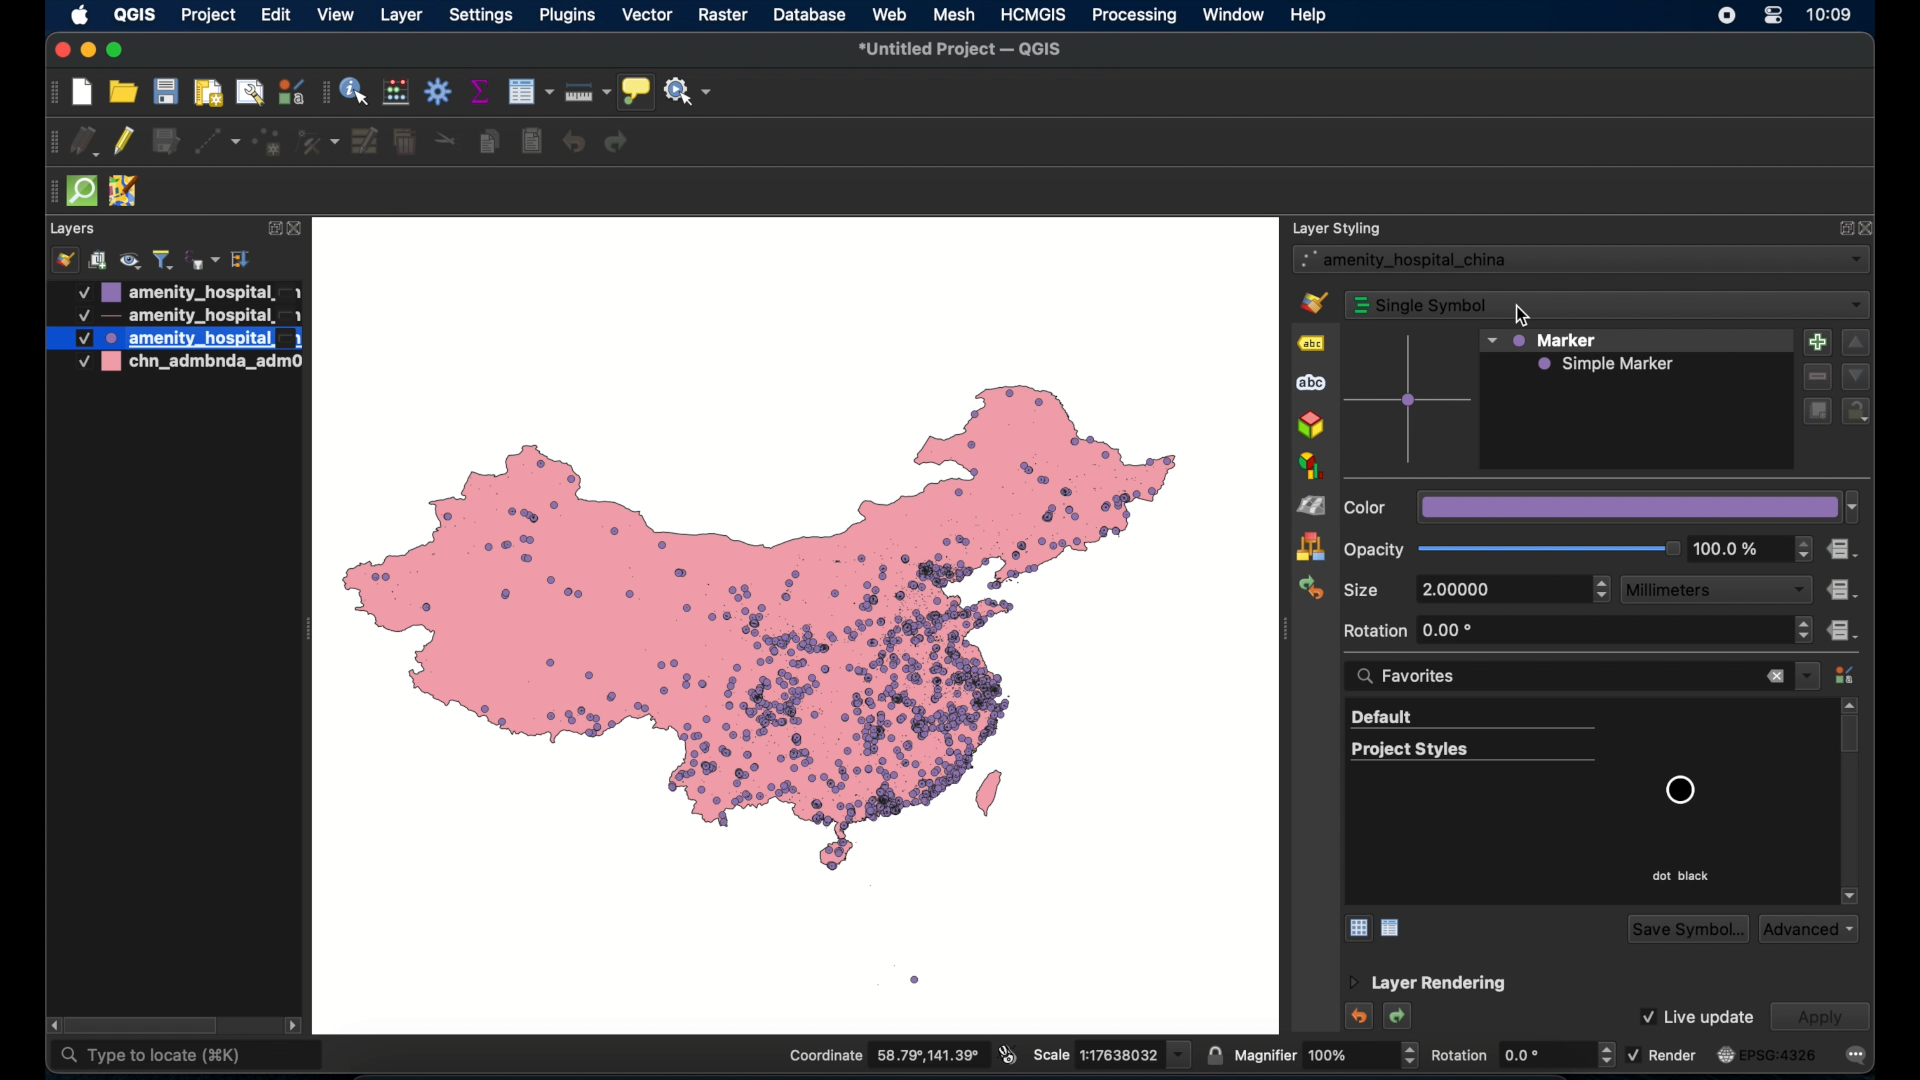 This screenshot has height=1080, width=1920. I want to click on save project, so click(167, 94).